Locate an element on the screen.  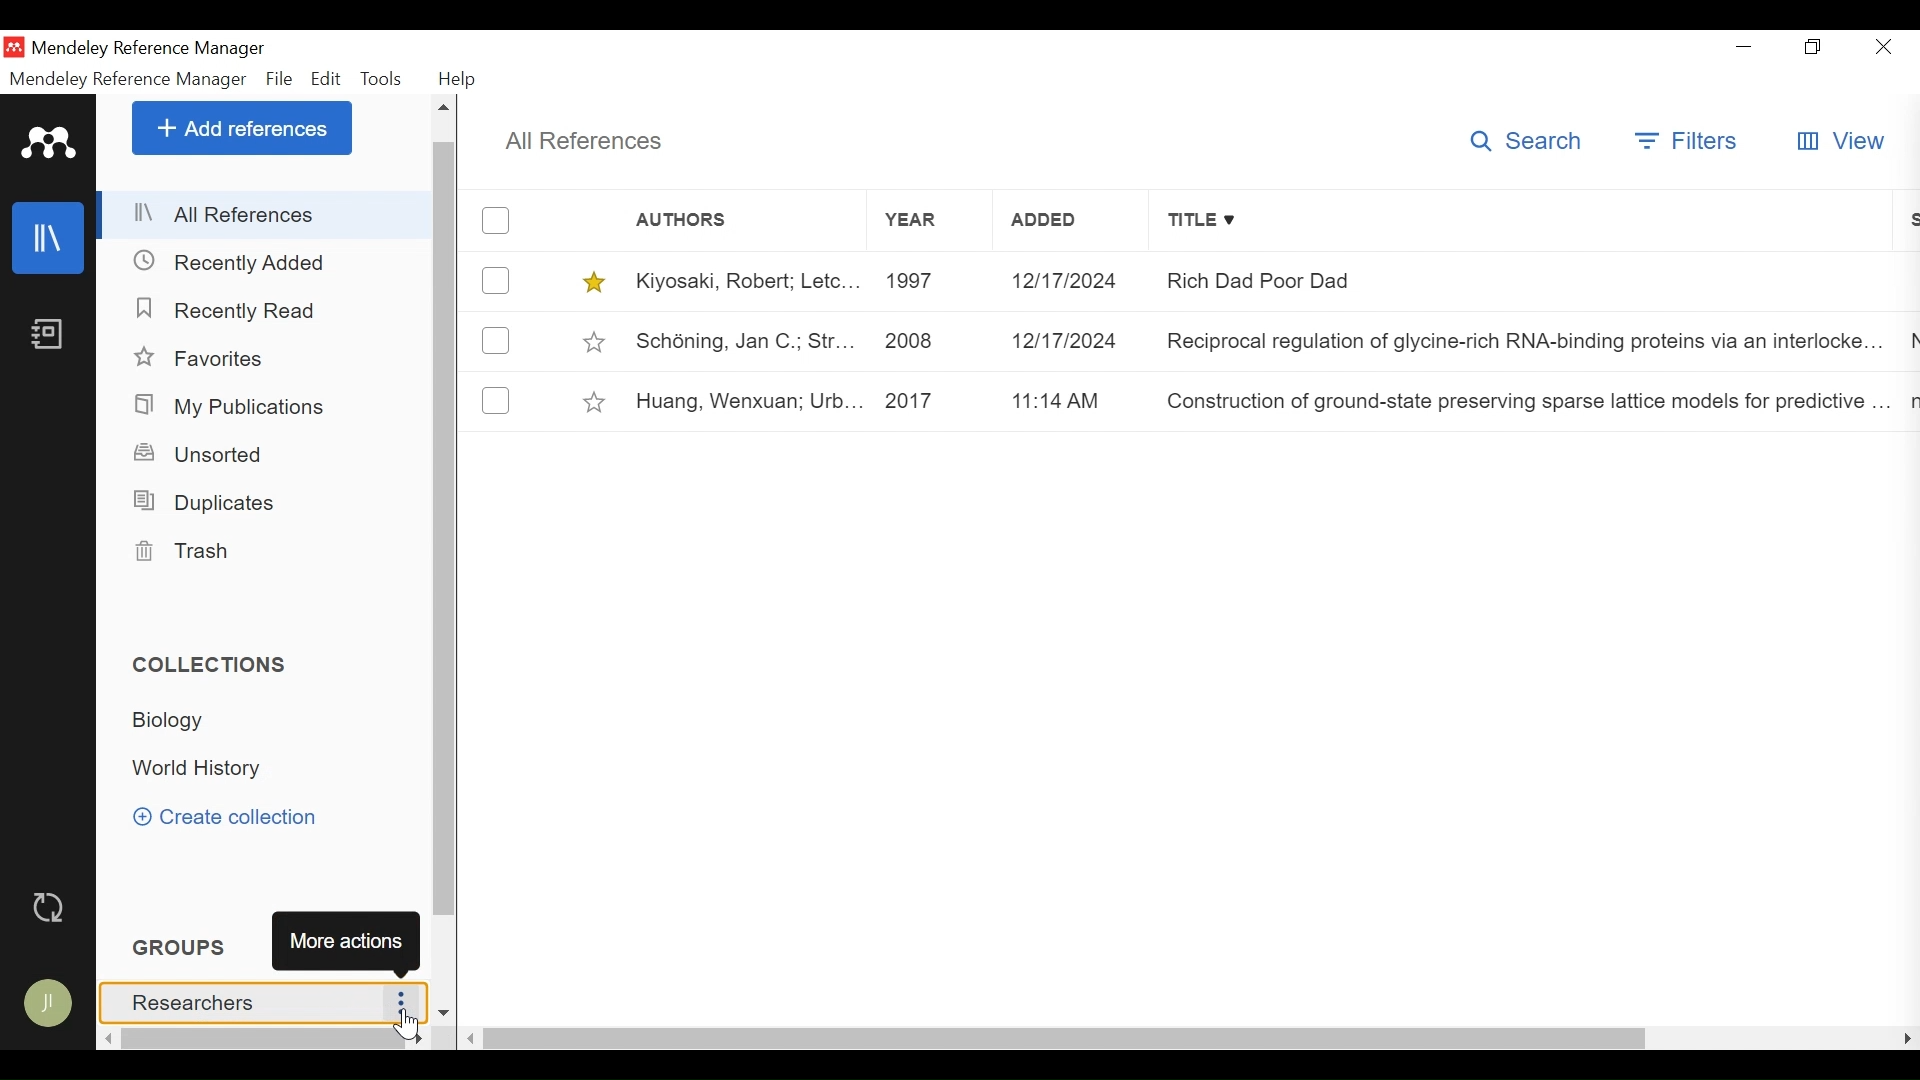
Horizontal Scroll bar is located at coordinates (1070, 1039).